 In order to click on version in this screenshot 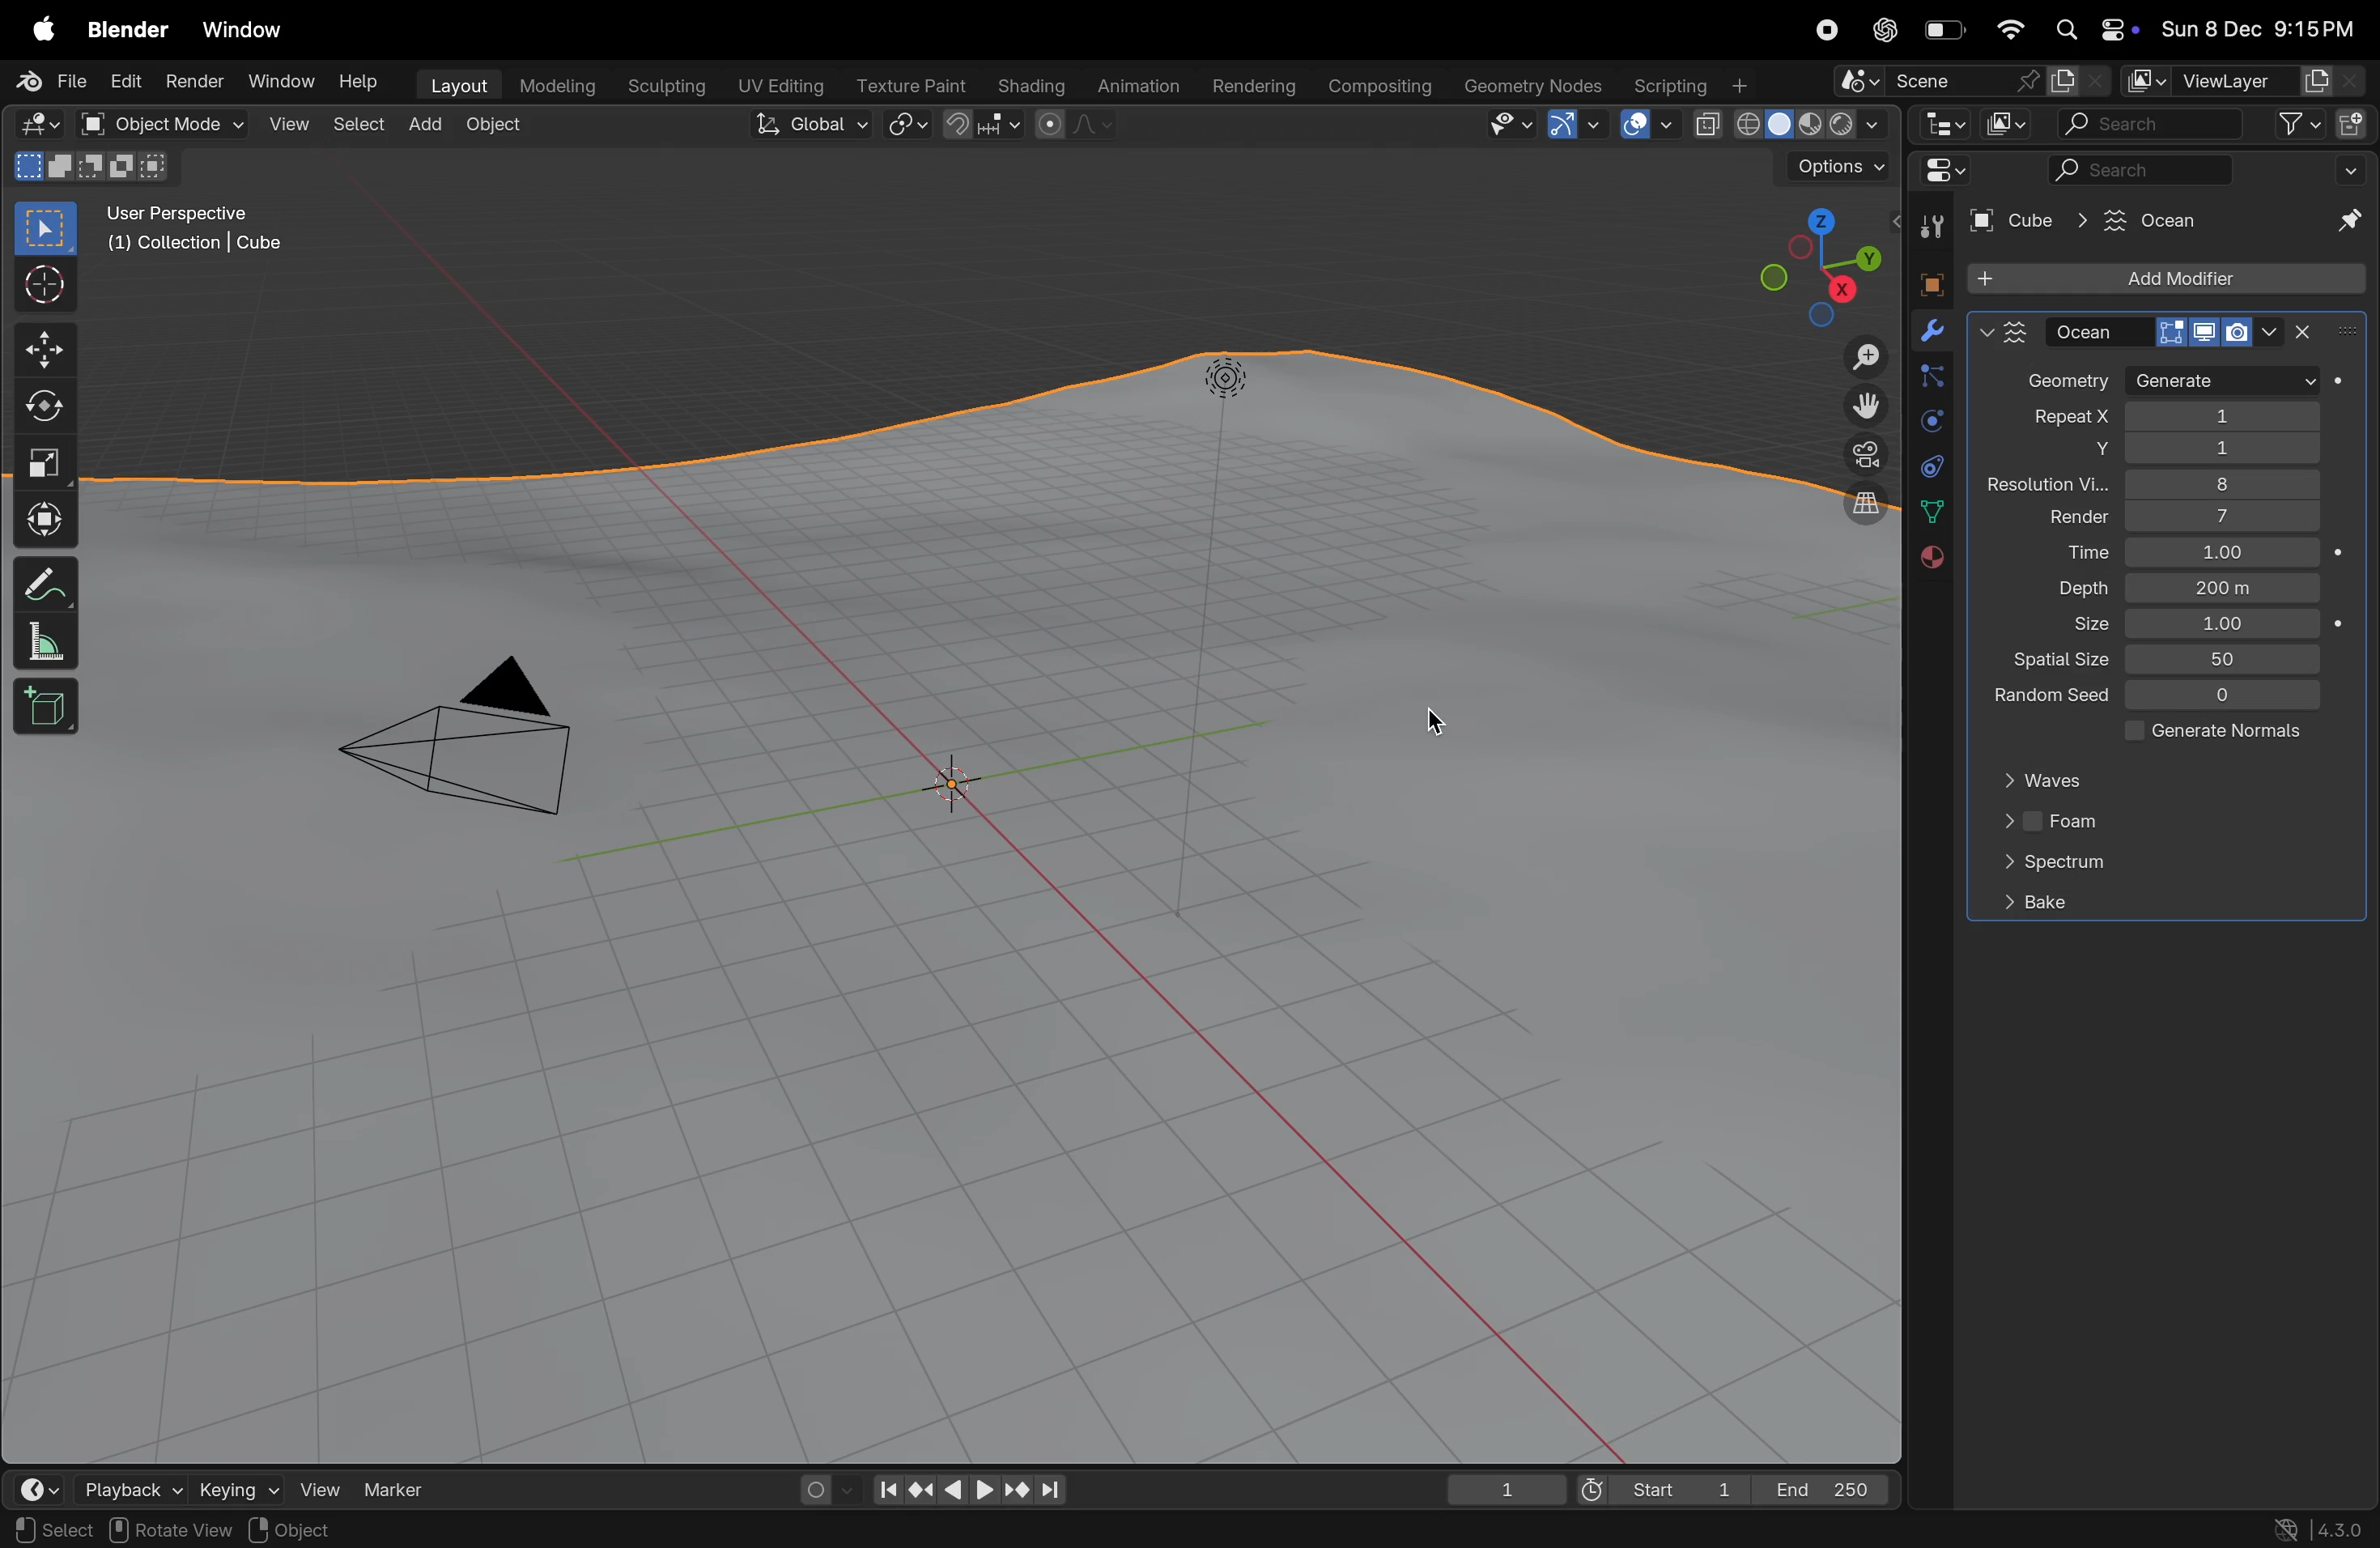, I will do `click(2321, 1527)`.